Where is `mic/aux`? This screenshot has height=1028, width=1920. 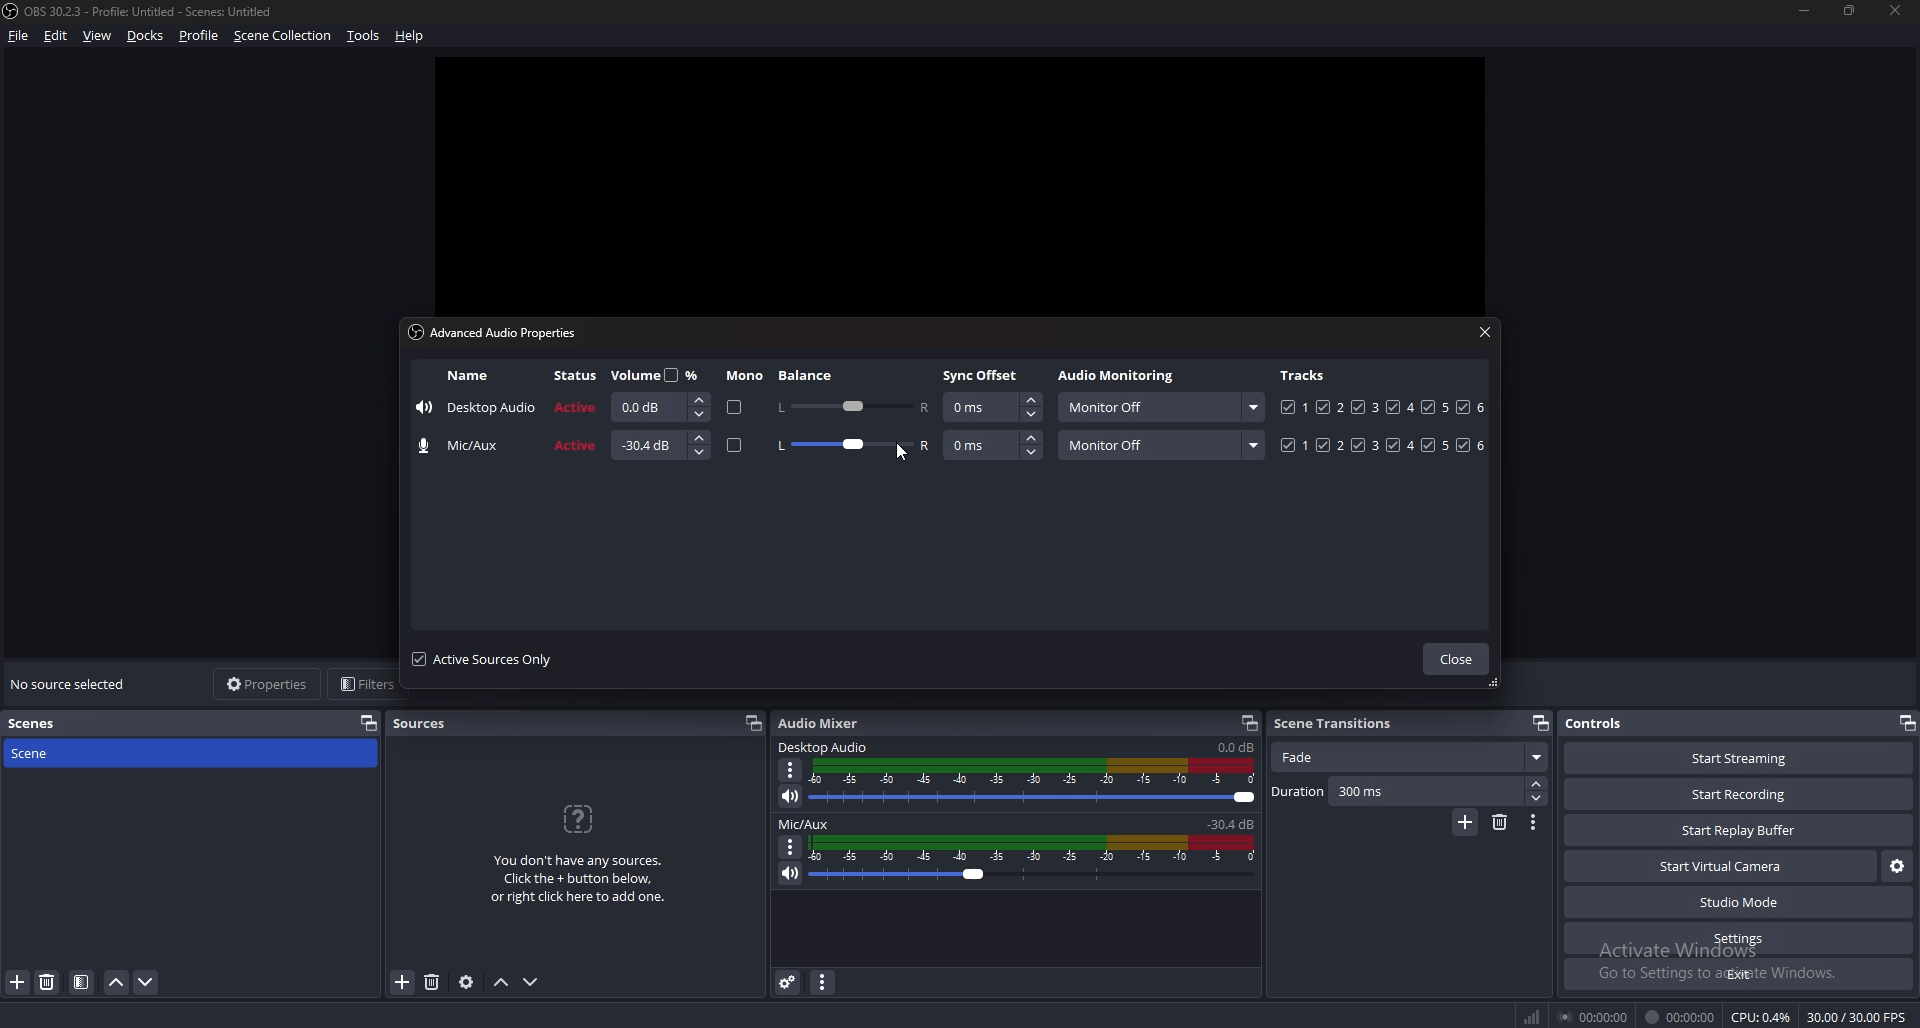
mic/aux is located at coordinates (808, 823).